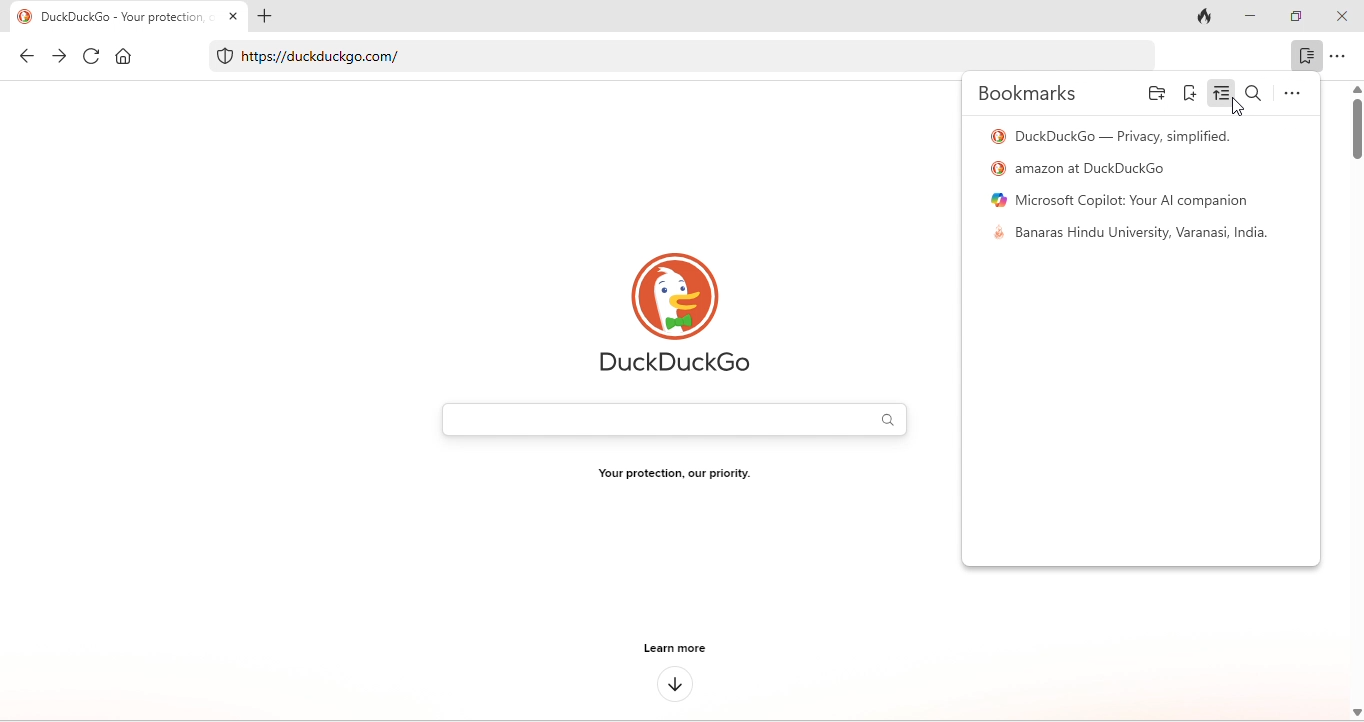  Describe the element at coordinates (1156, 95) in the screenshot. I see `add folder` at that location.